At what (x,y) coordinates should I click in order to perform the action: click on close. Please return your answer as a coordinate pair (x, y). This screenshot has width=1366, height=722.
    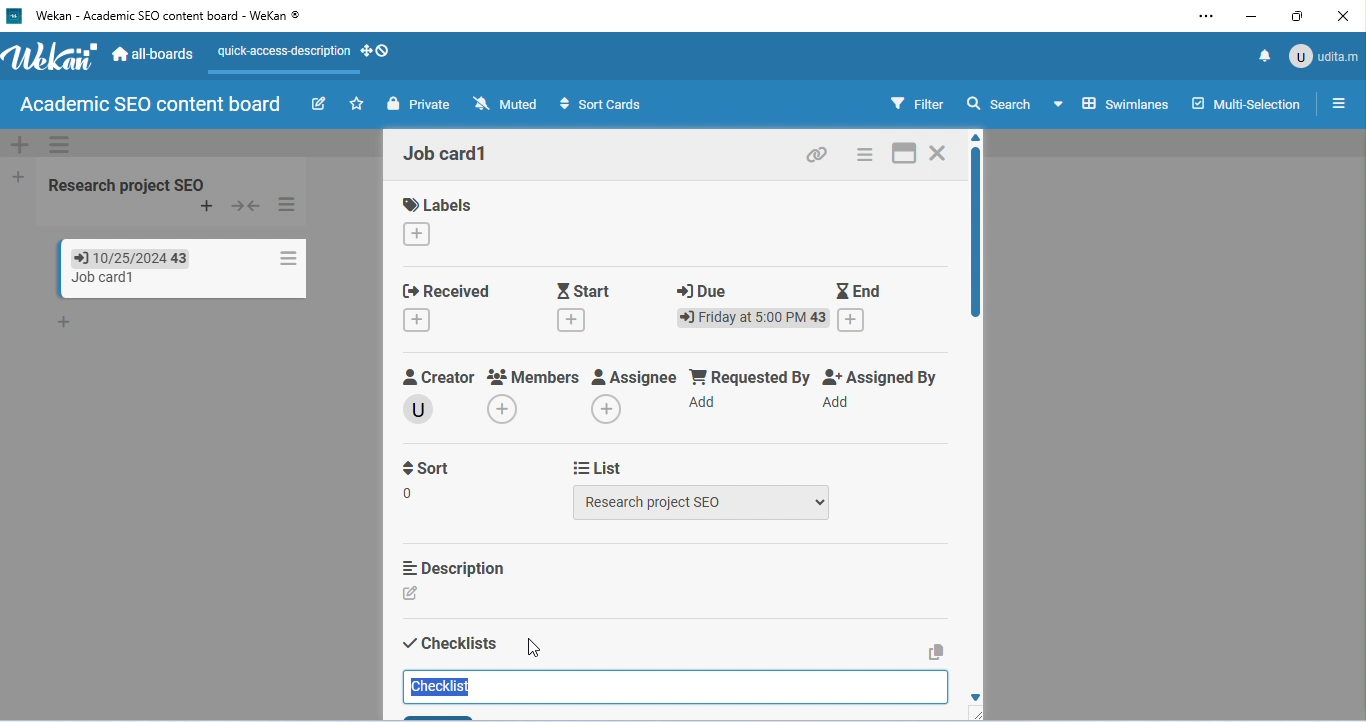
    Looking at the image, I should click on (1342, 17).